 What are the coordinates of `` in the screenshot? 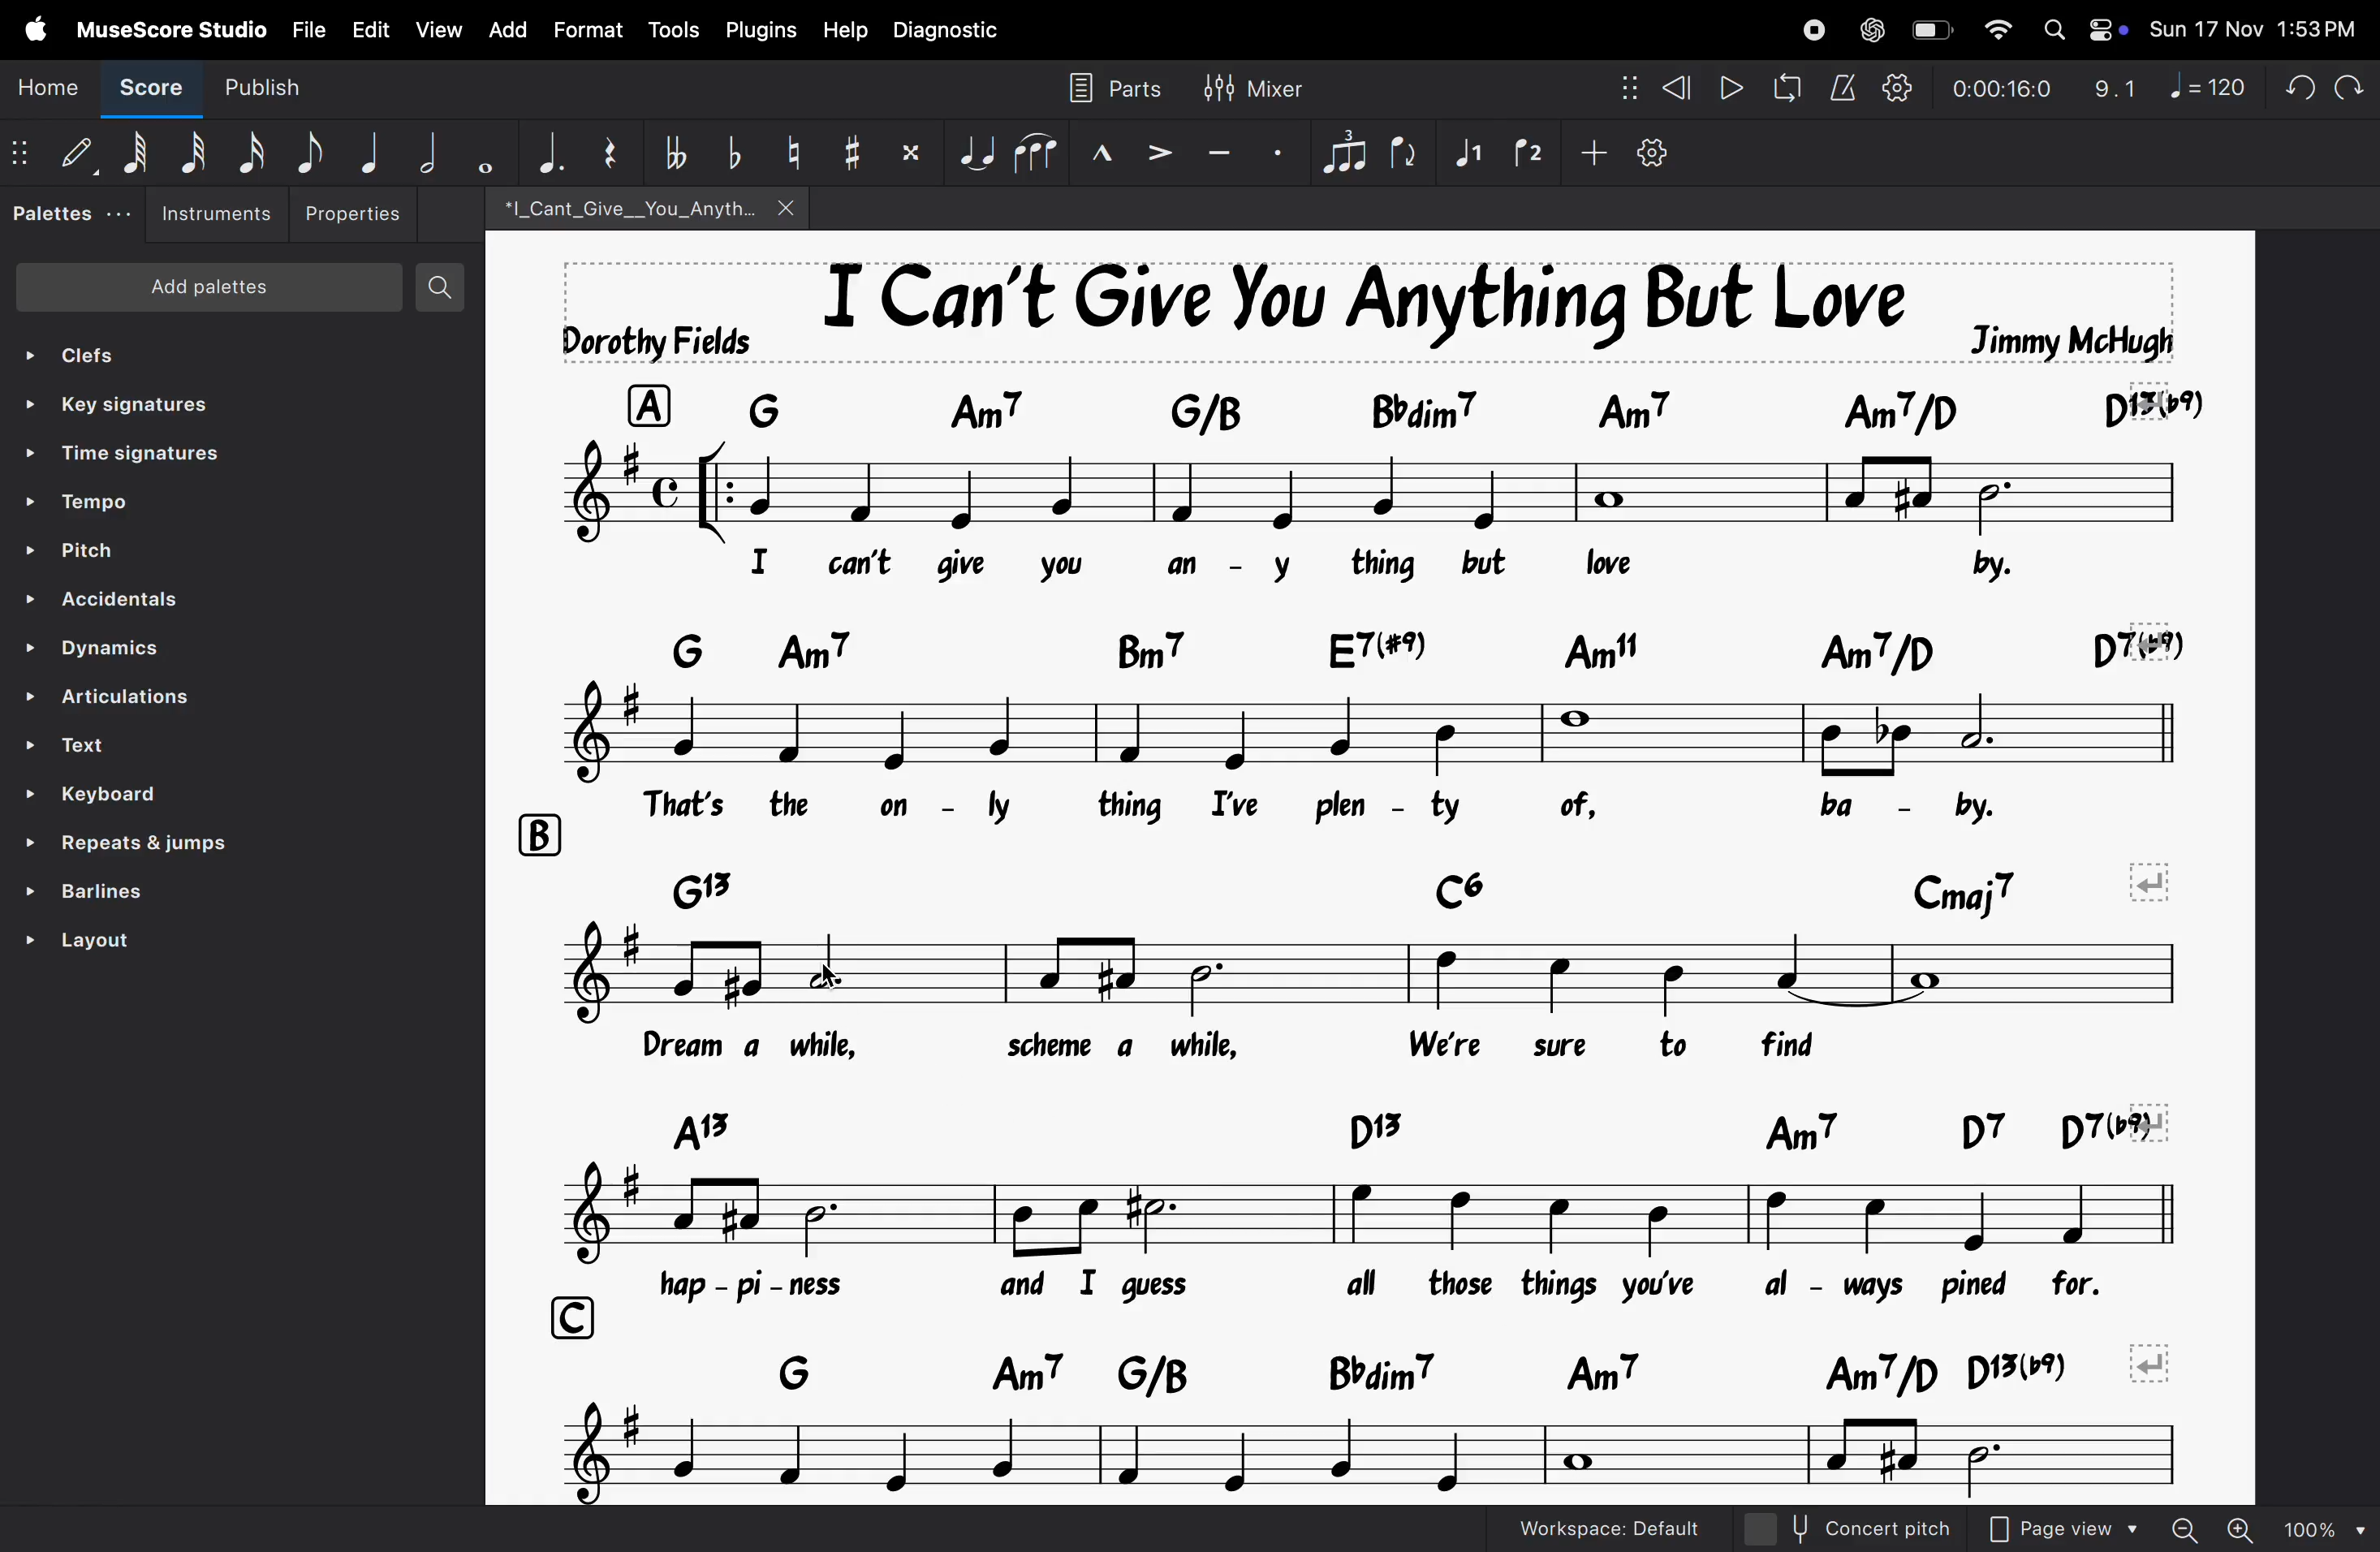 It's located at (2364, 1527).